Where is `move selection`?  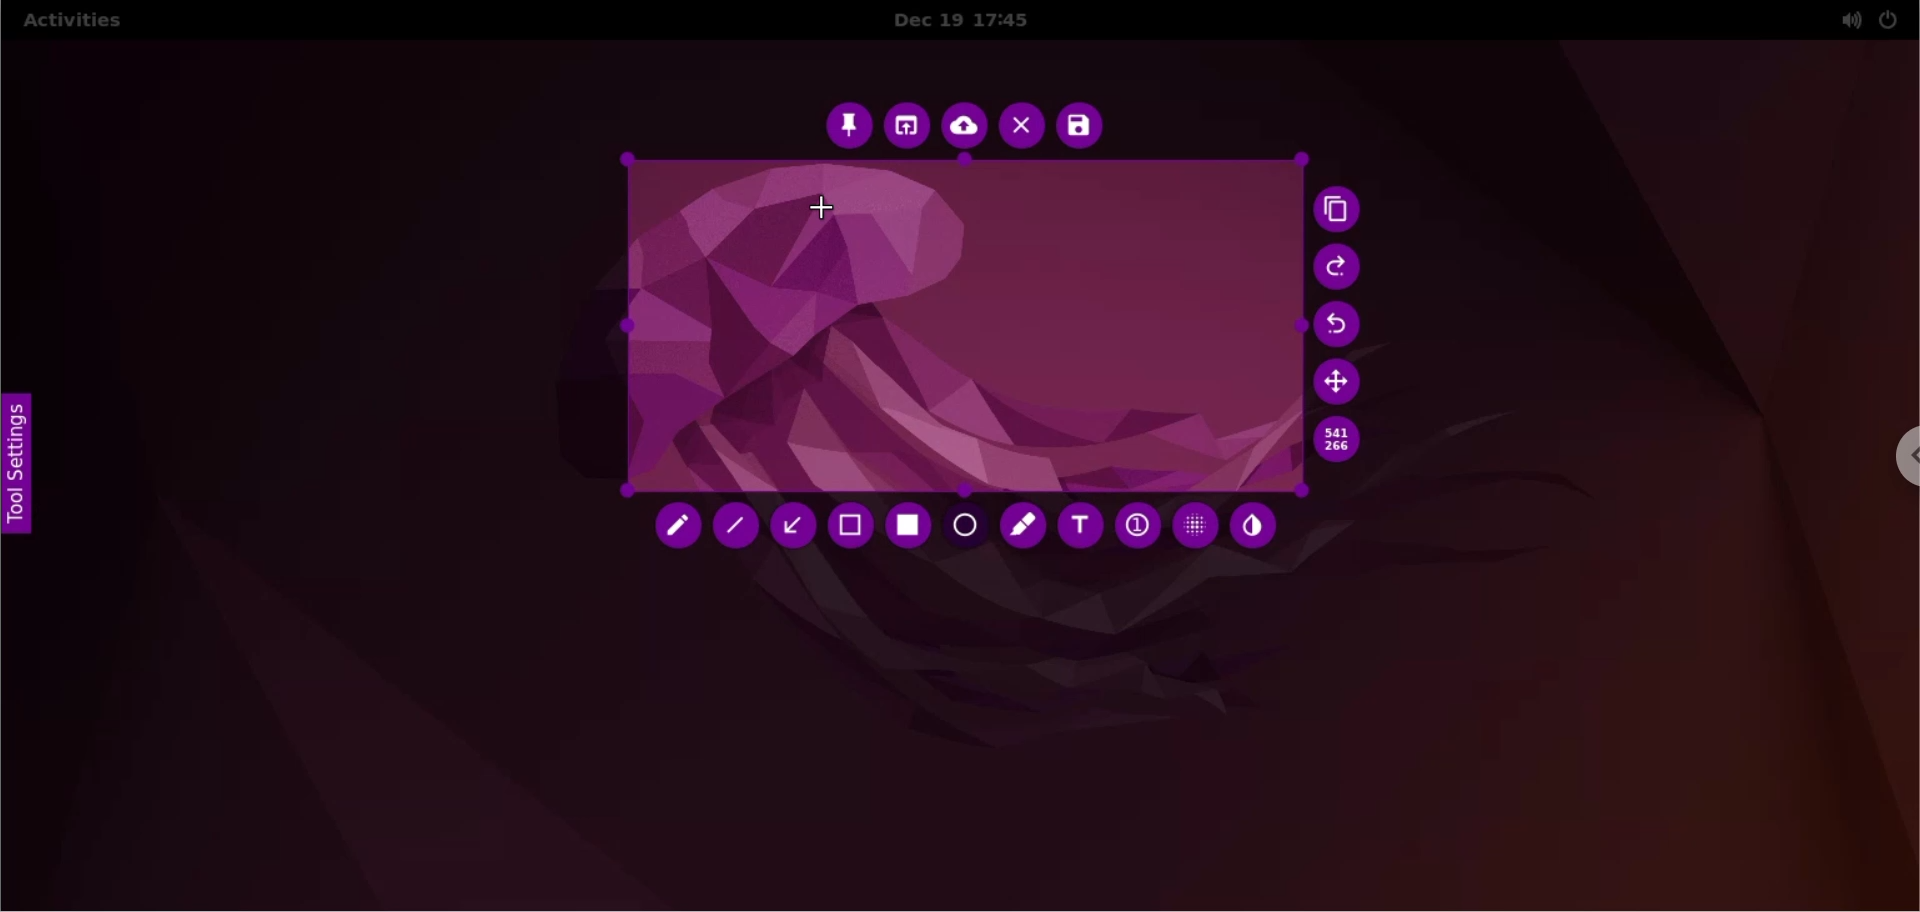
move selection is located at coordinates (1341, 381).